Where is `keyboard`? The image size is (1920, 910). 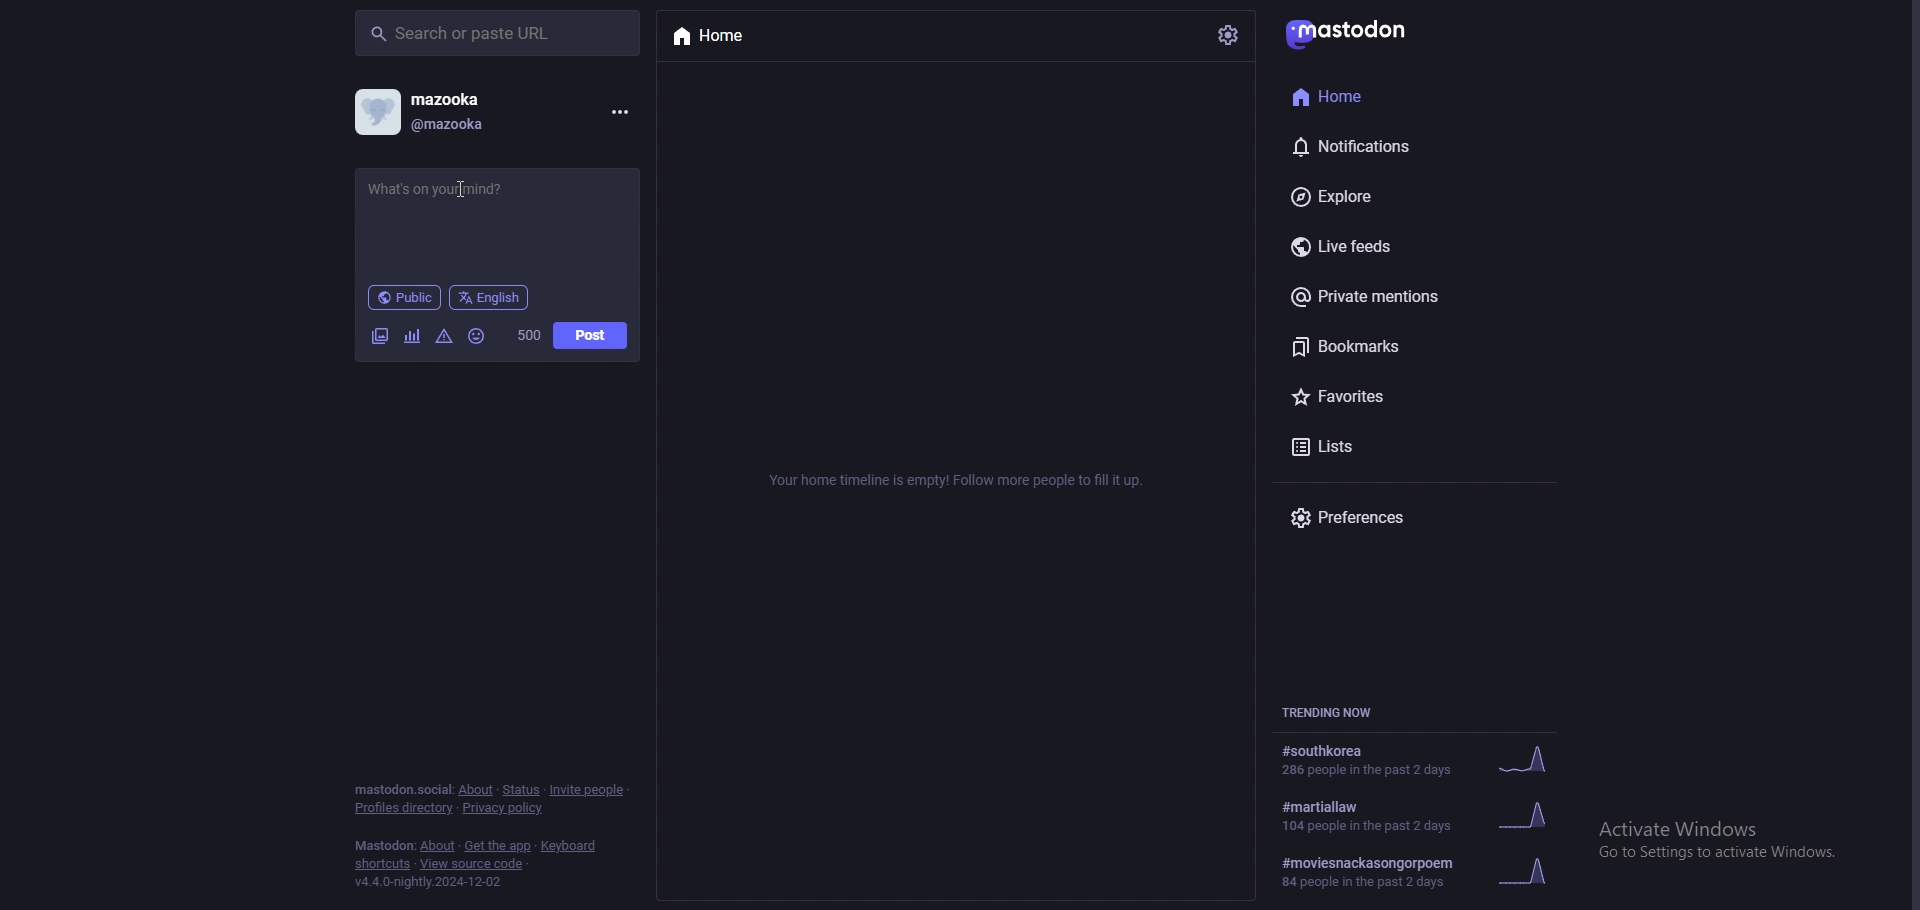 keyboard is located at coordinates (567, 846).